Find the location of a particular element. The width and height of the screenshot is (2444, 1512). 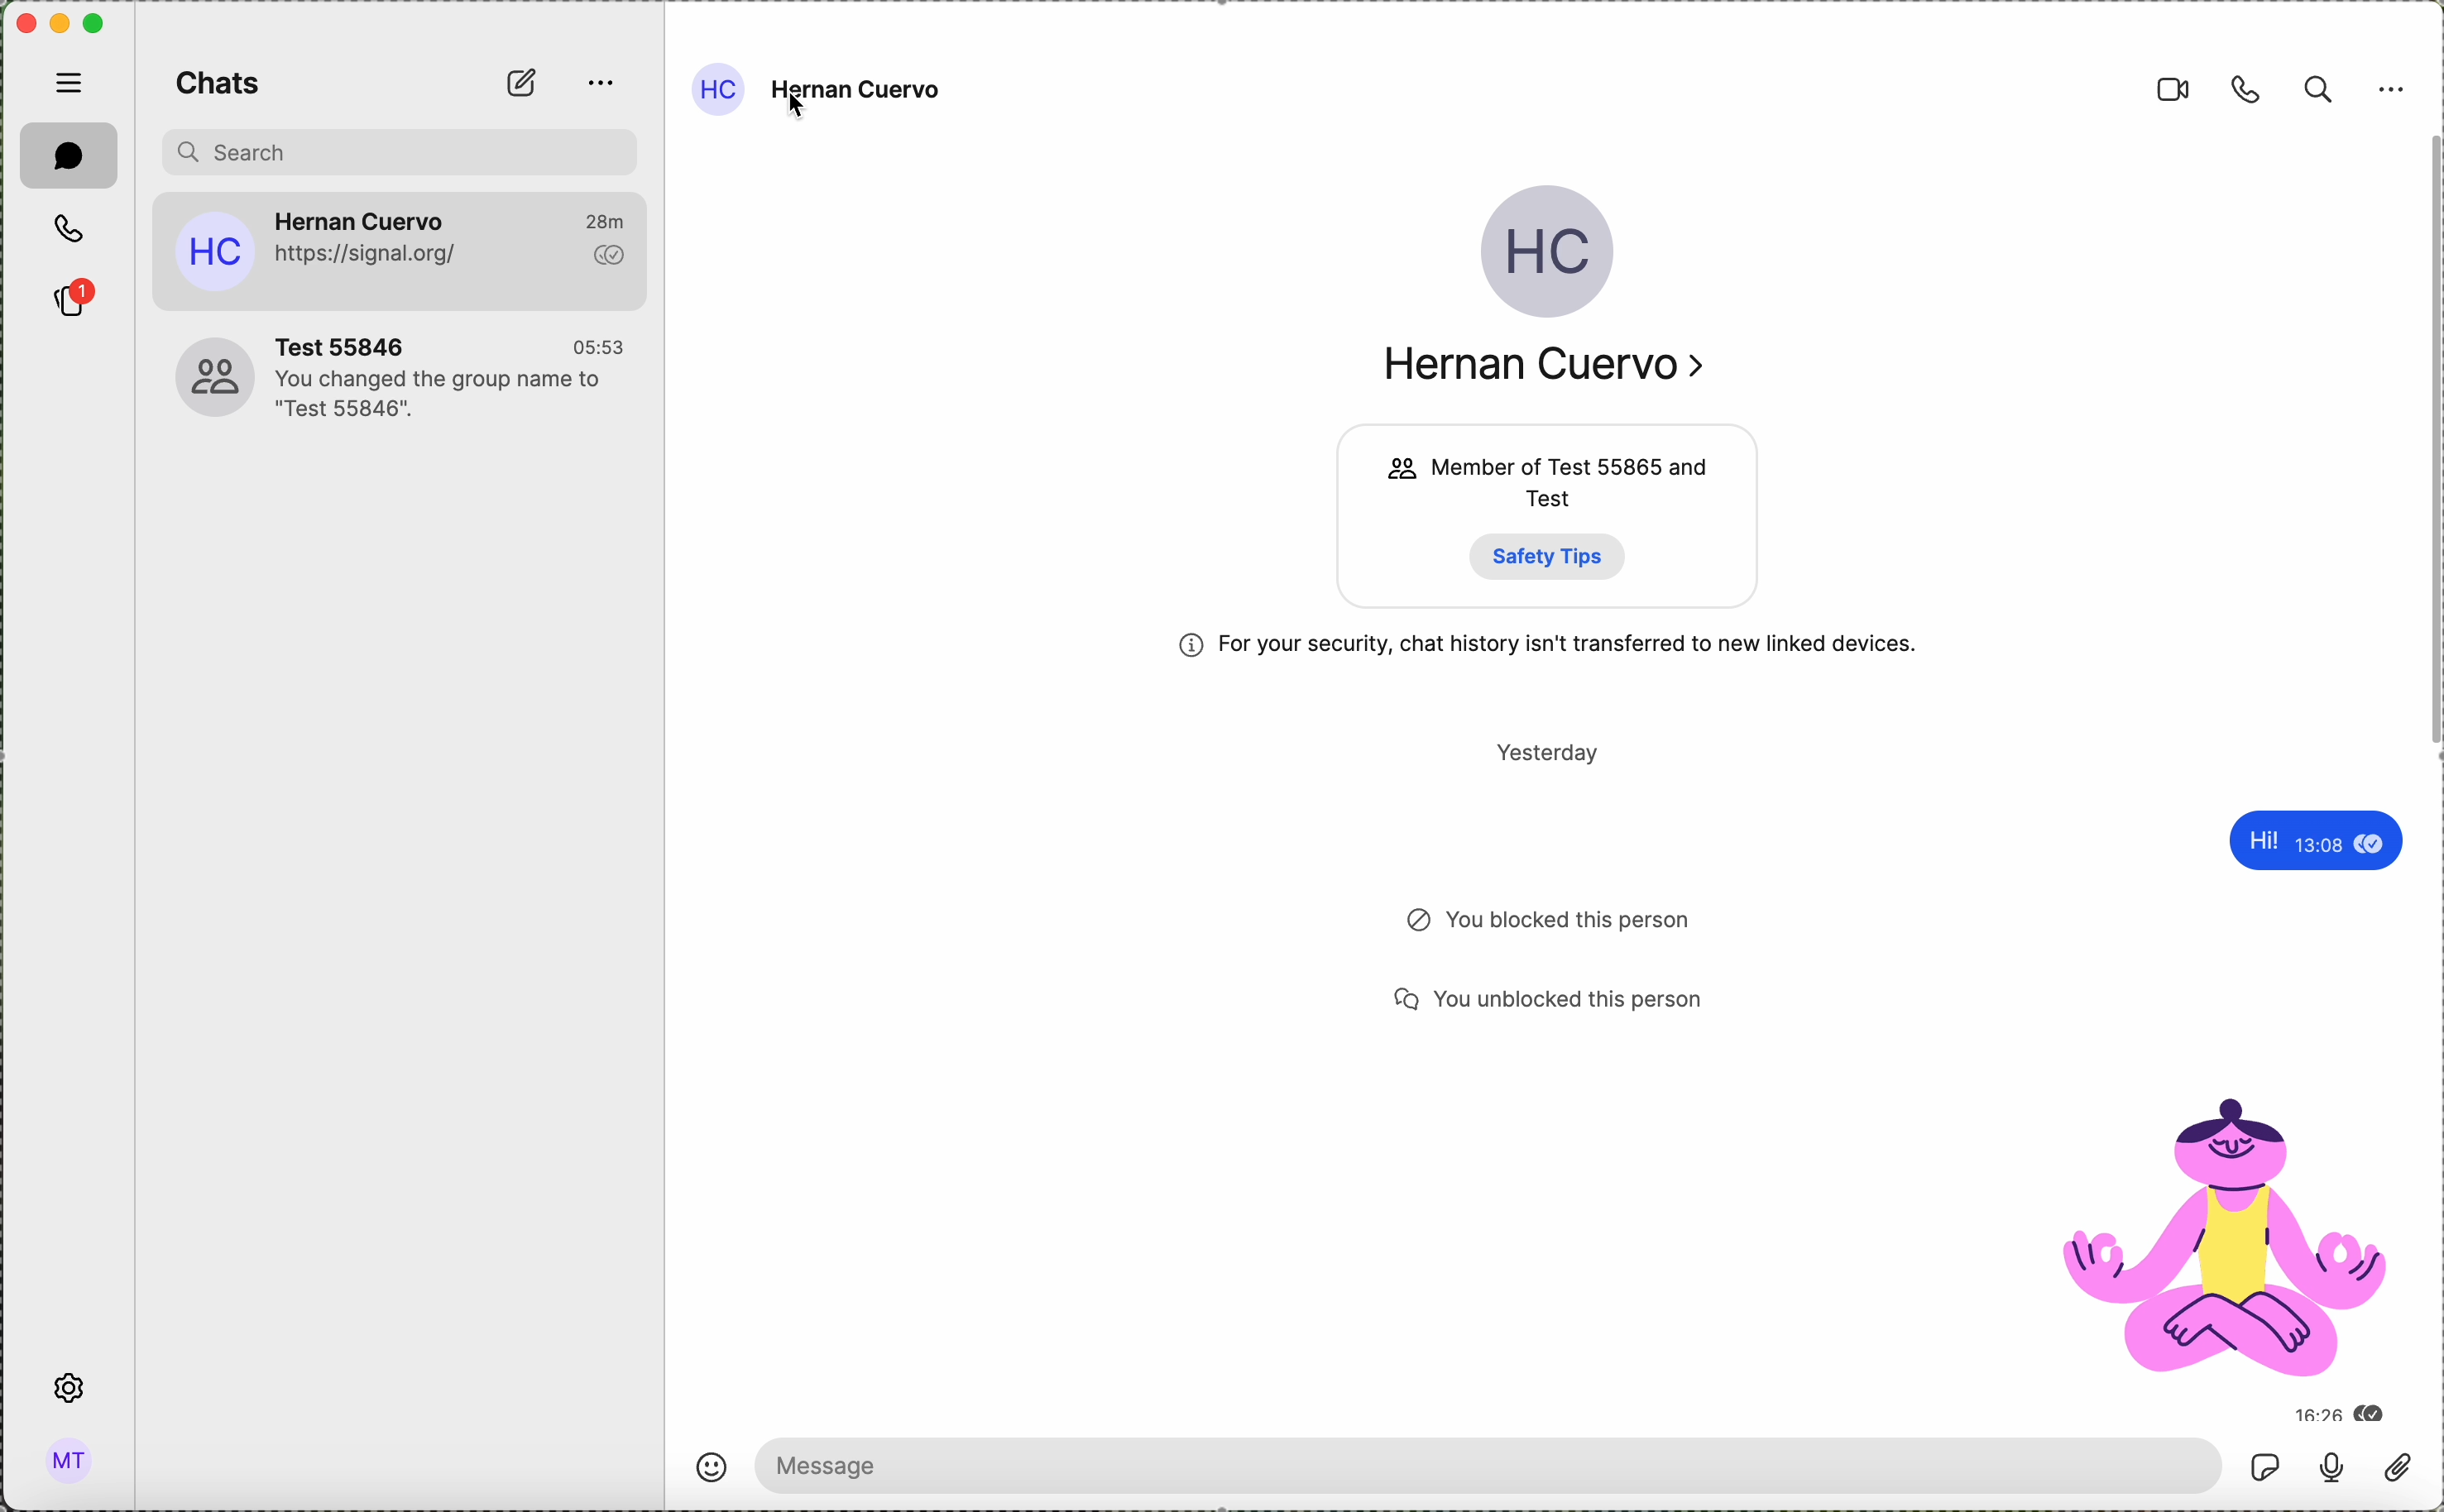

Hernan Cuervo  is located at coordinates (362, 214).